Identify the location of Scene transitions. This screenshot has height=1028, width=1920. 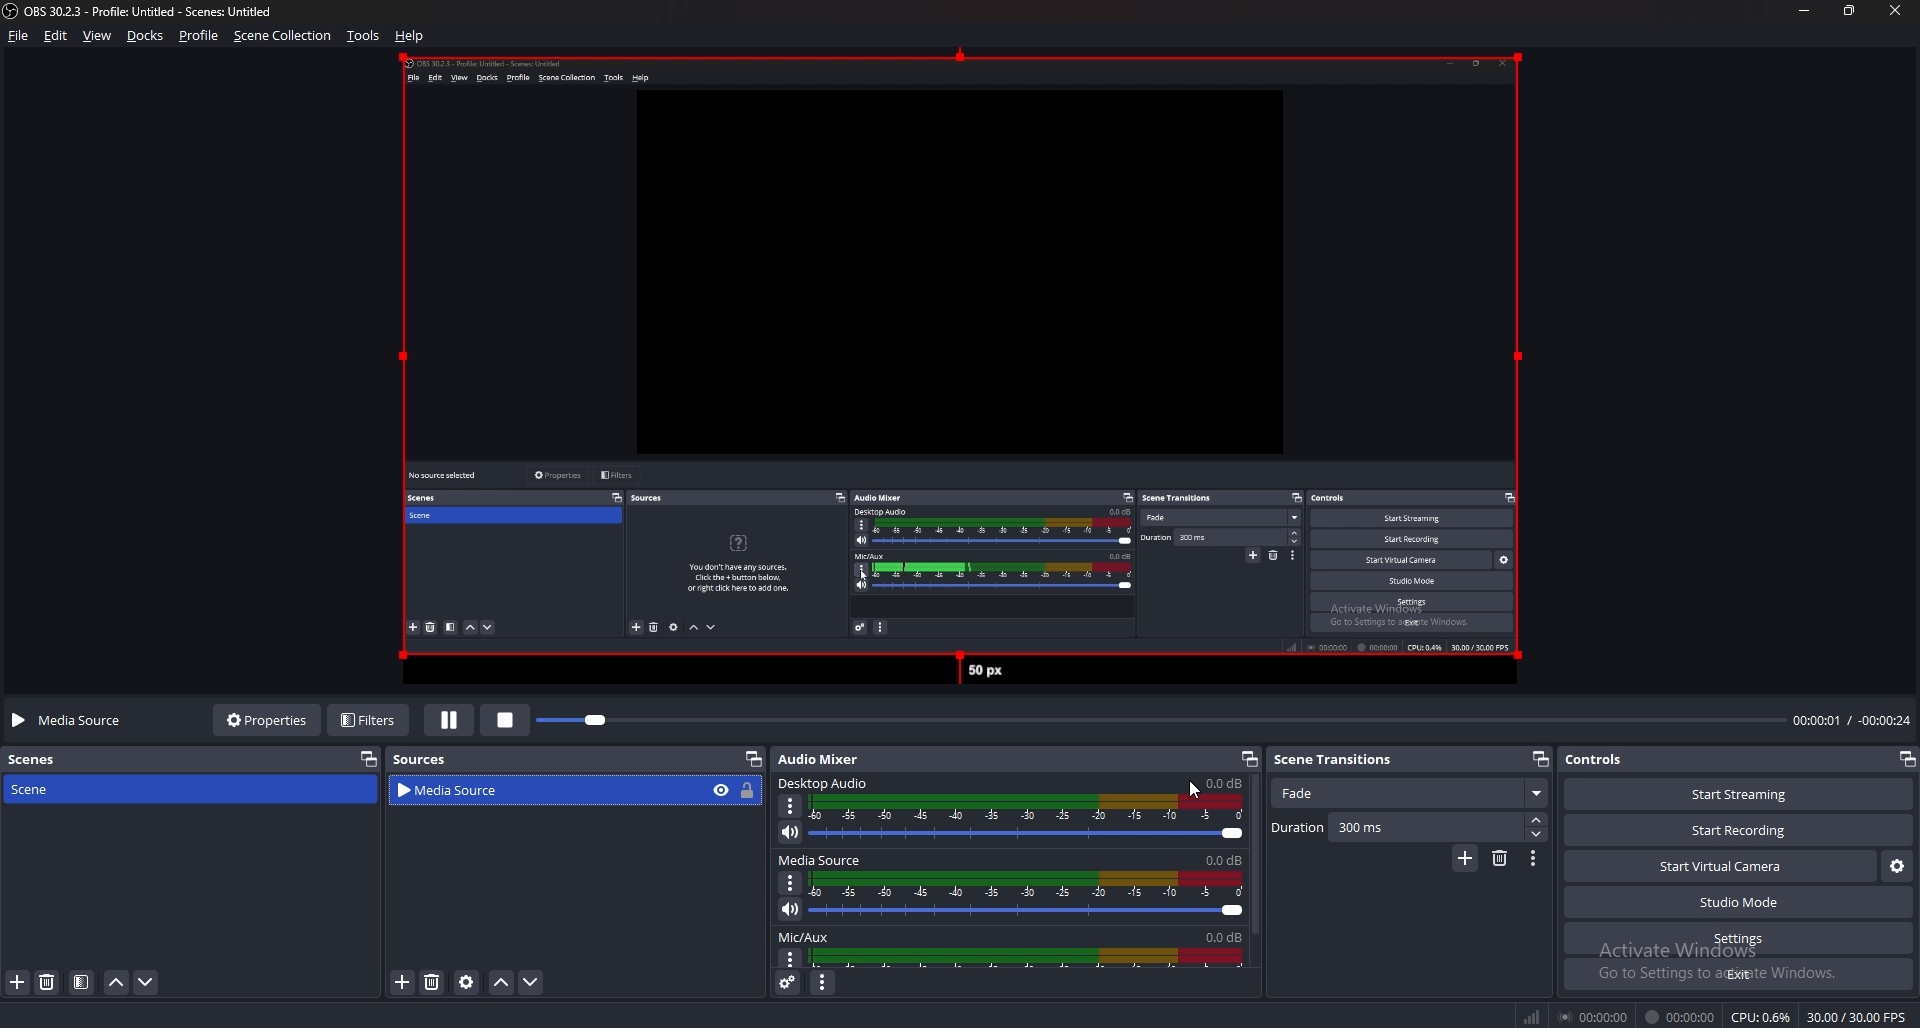
(1345, 761).